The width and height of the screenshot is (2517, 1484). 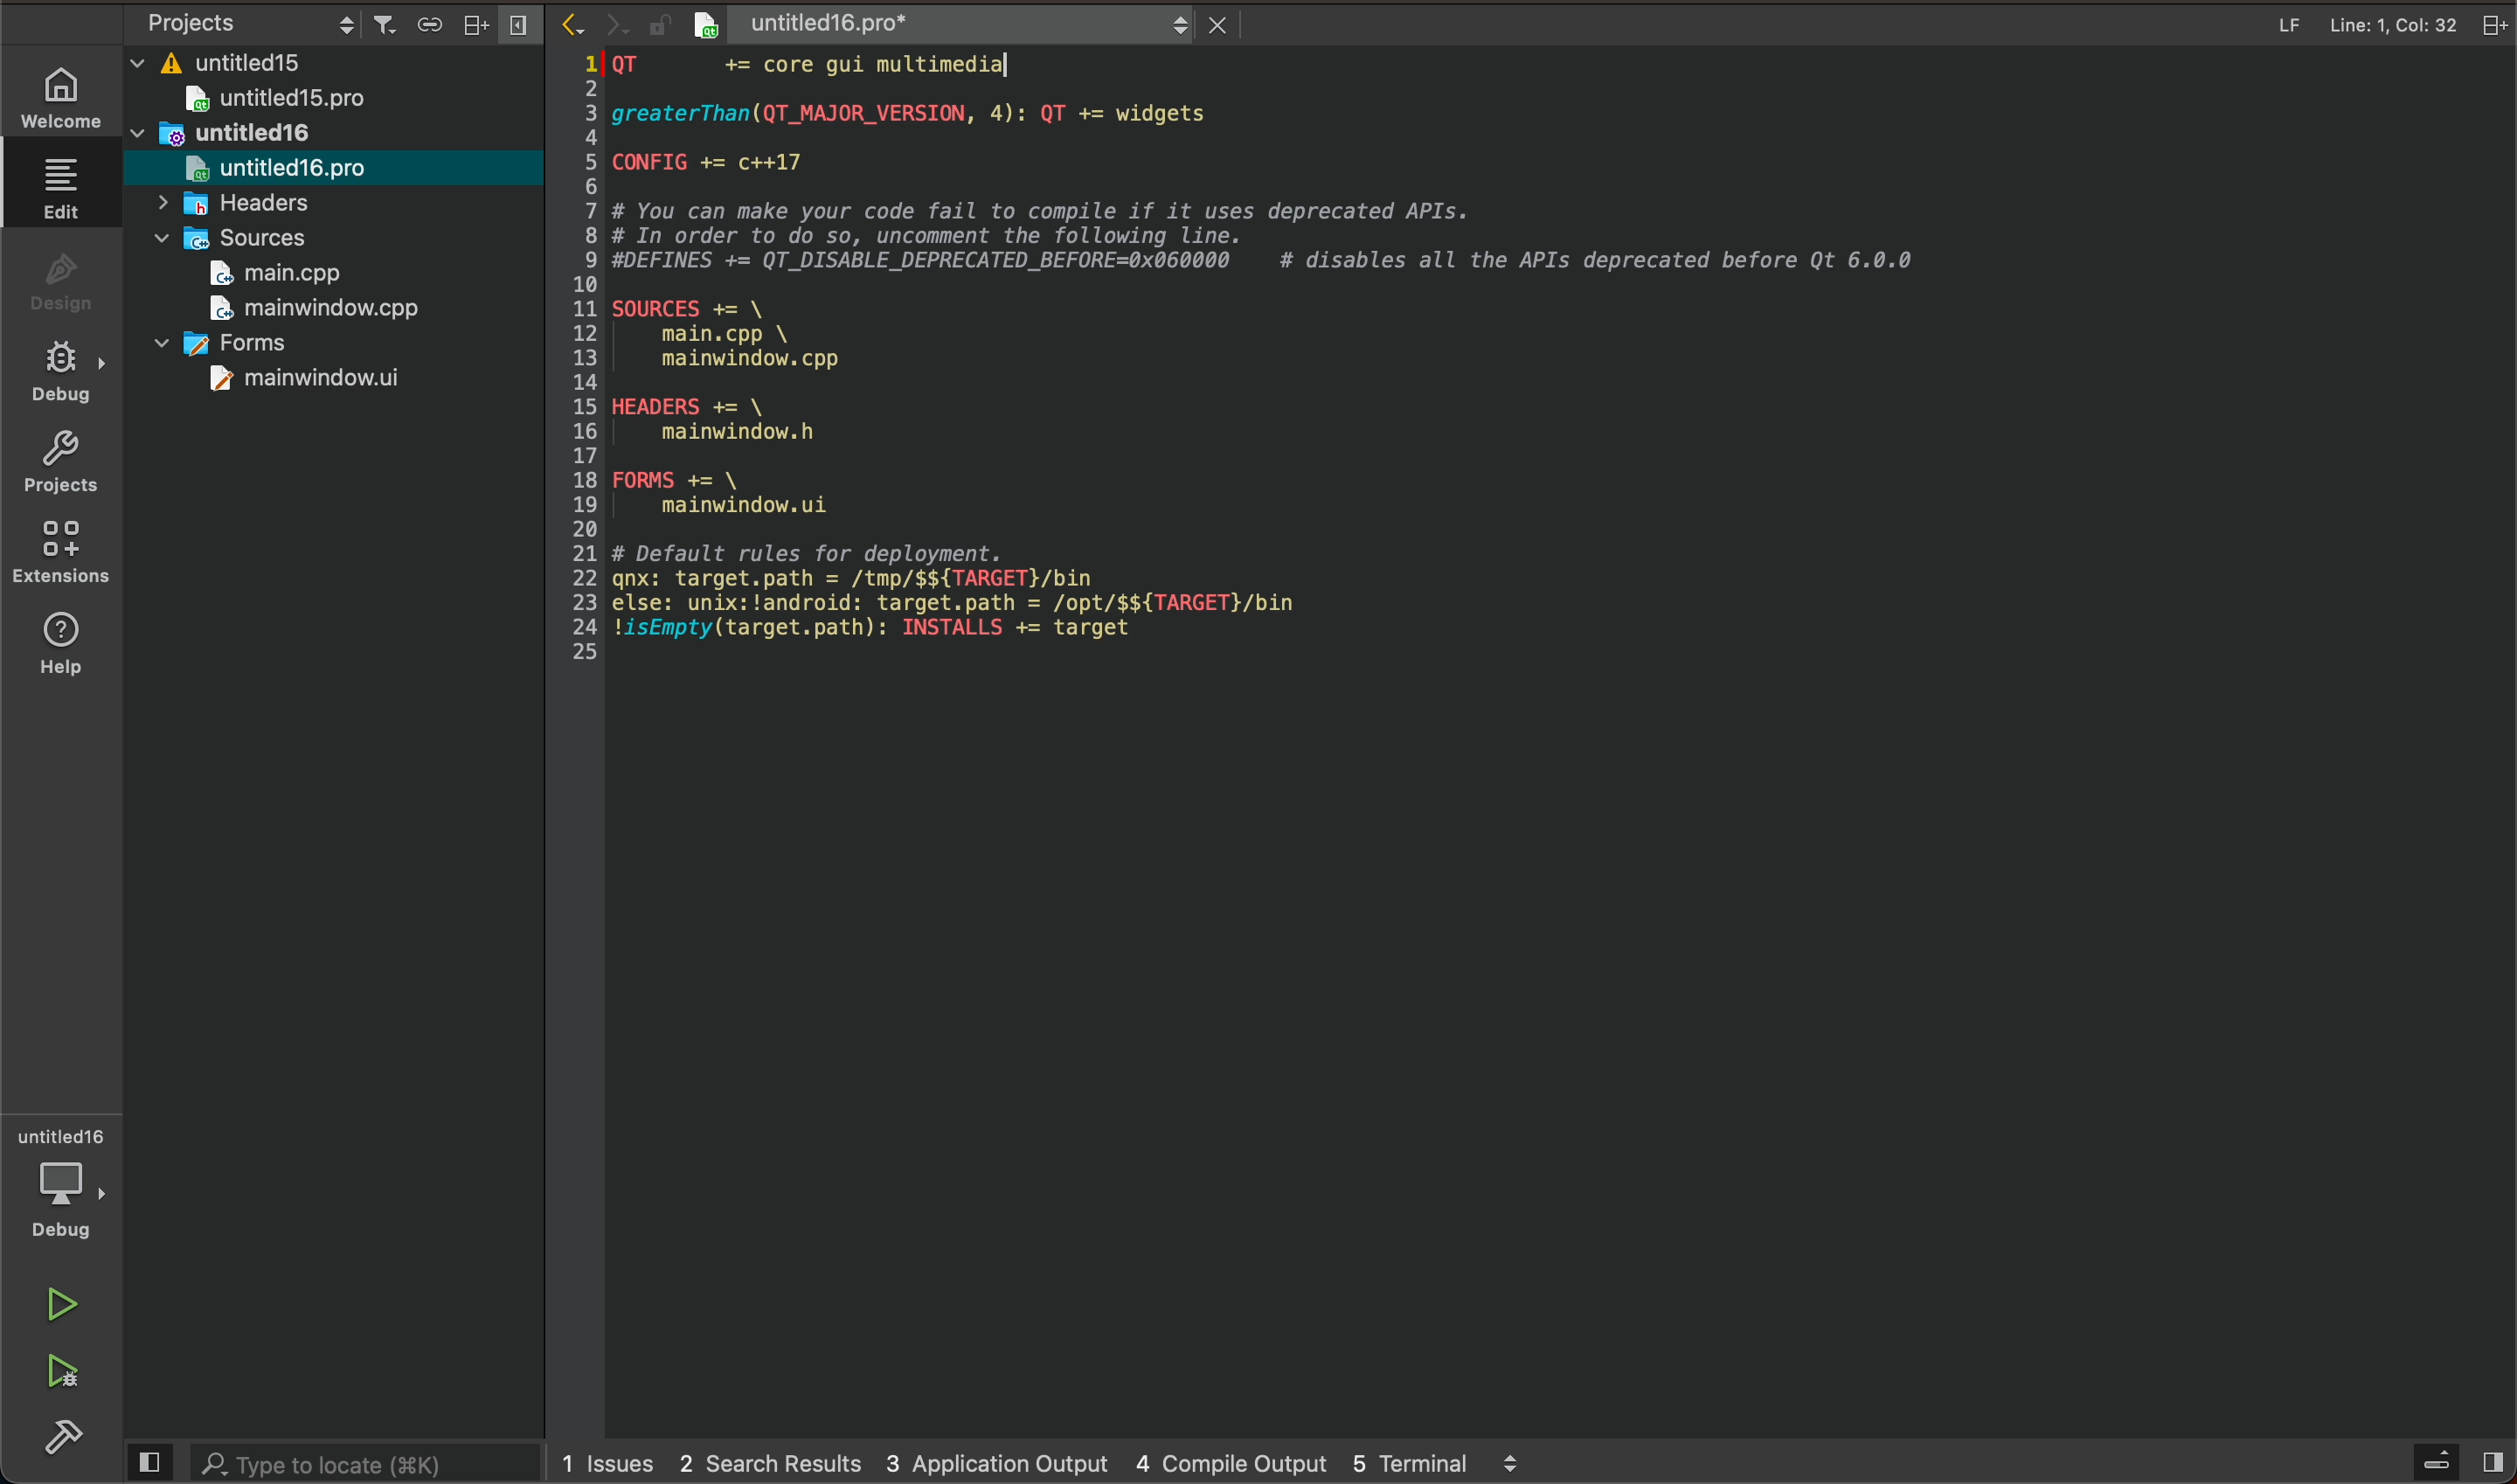 What do you see at coordinates (71, 1442) in the screenshot?
I see `build` at bounding box center [71, 1442].